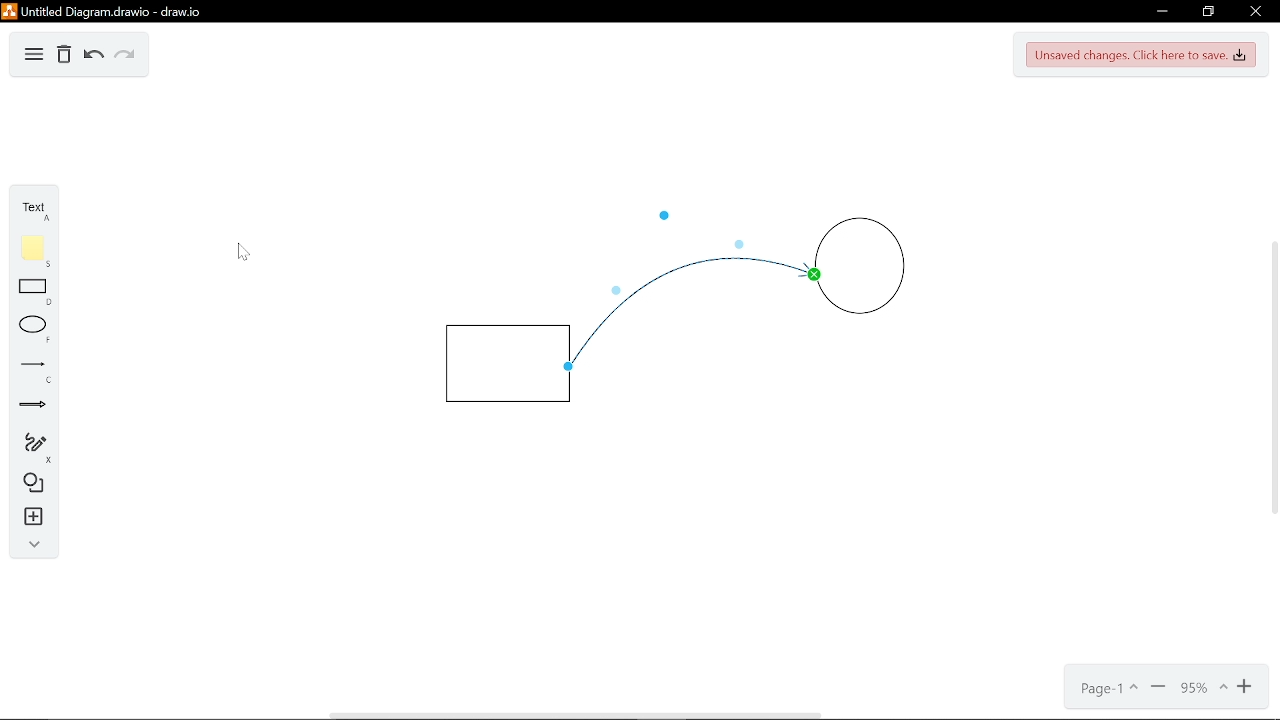 The height and width of the screenshot is (720, 1280). What do you see at coordinates (1246, 688) in the screenshot?
I see `Zoom in` at bounding box center [1246, 688].